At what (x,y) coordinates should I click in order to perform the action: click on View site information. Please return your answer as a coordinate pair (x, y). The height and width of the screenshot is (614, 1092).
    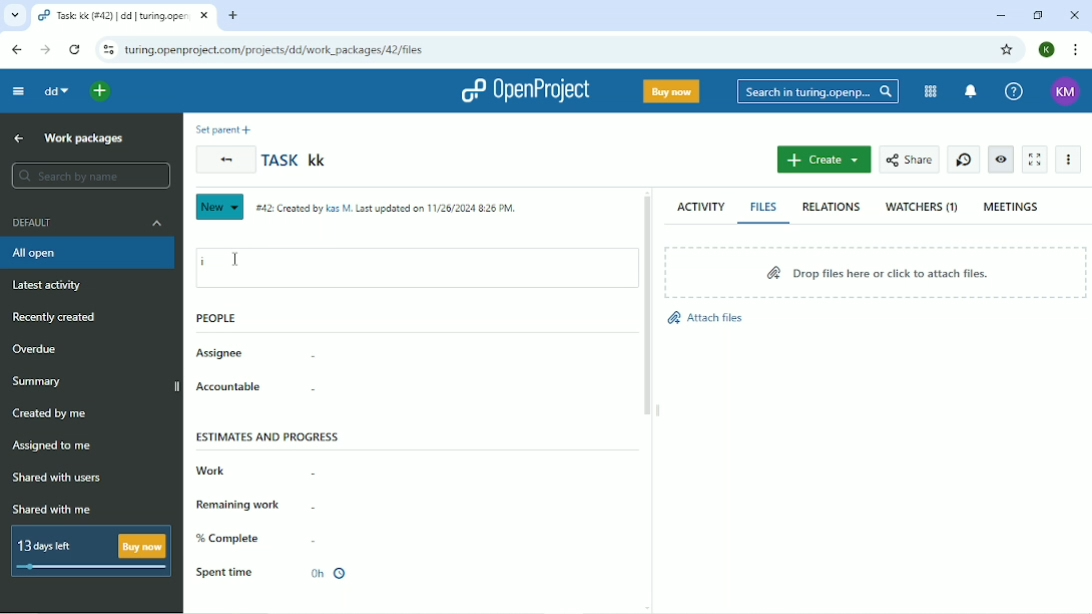
    Looking at the image, I should click on (106, 50).